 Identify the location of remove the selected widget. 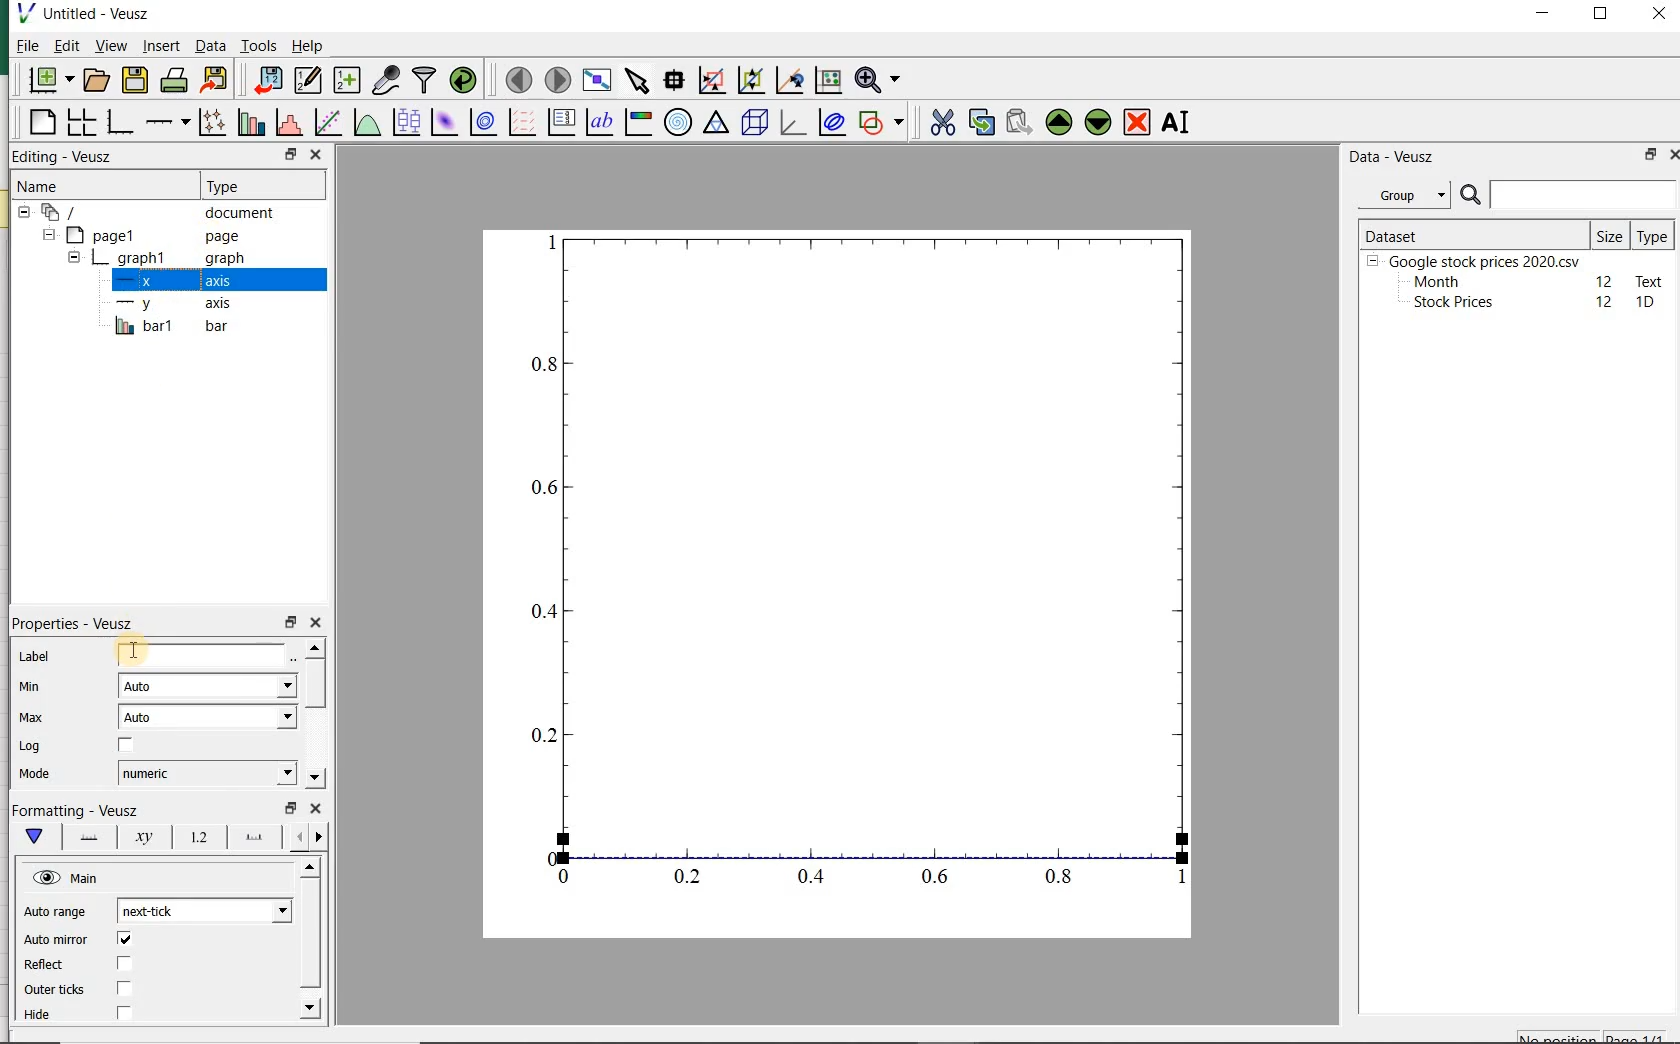
(1138, 122).